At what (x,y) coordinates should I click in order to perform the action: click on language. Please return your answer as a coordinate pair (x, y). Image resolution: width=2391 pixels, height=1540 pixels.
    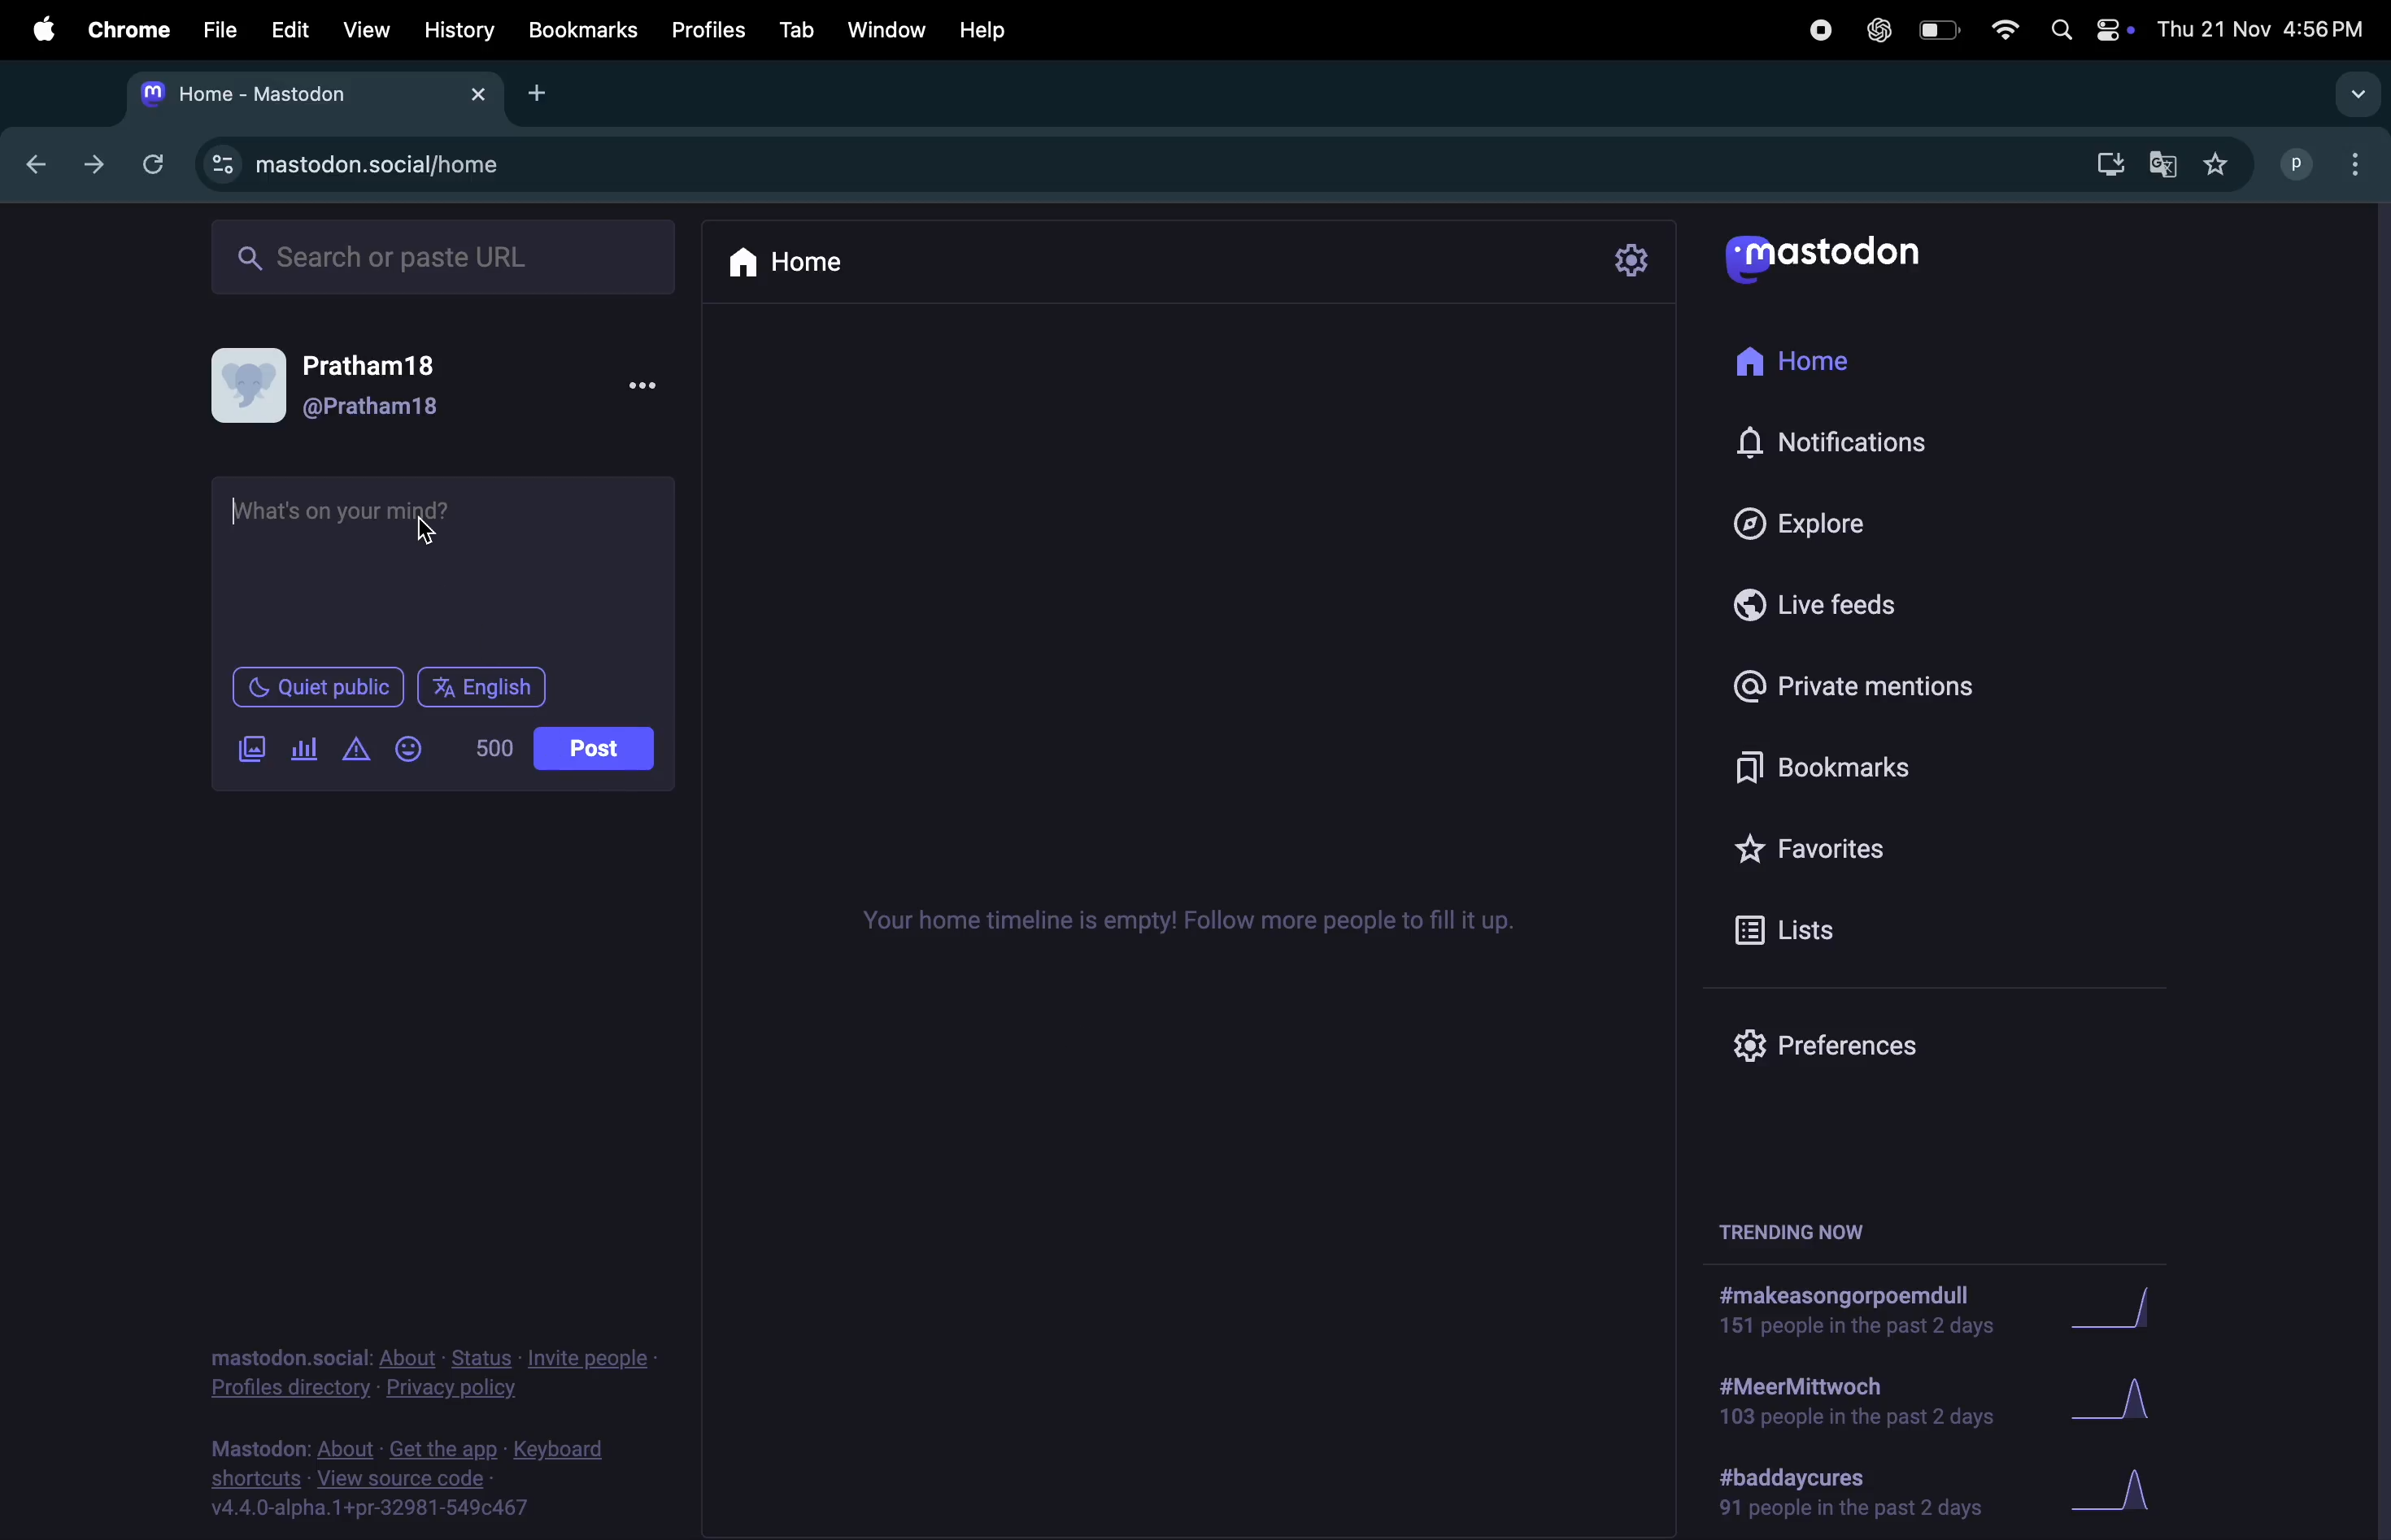
    Looking at the image, I should click on (489, 687).